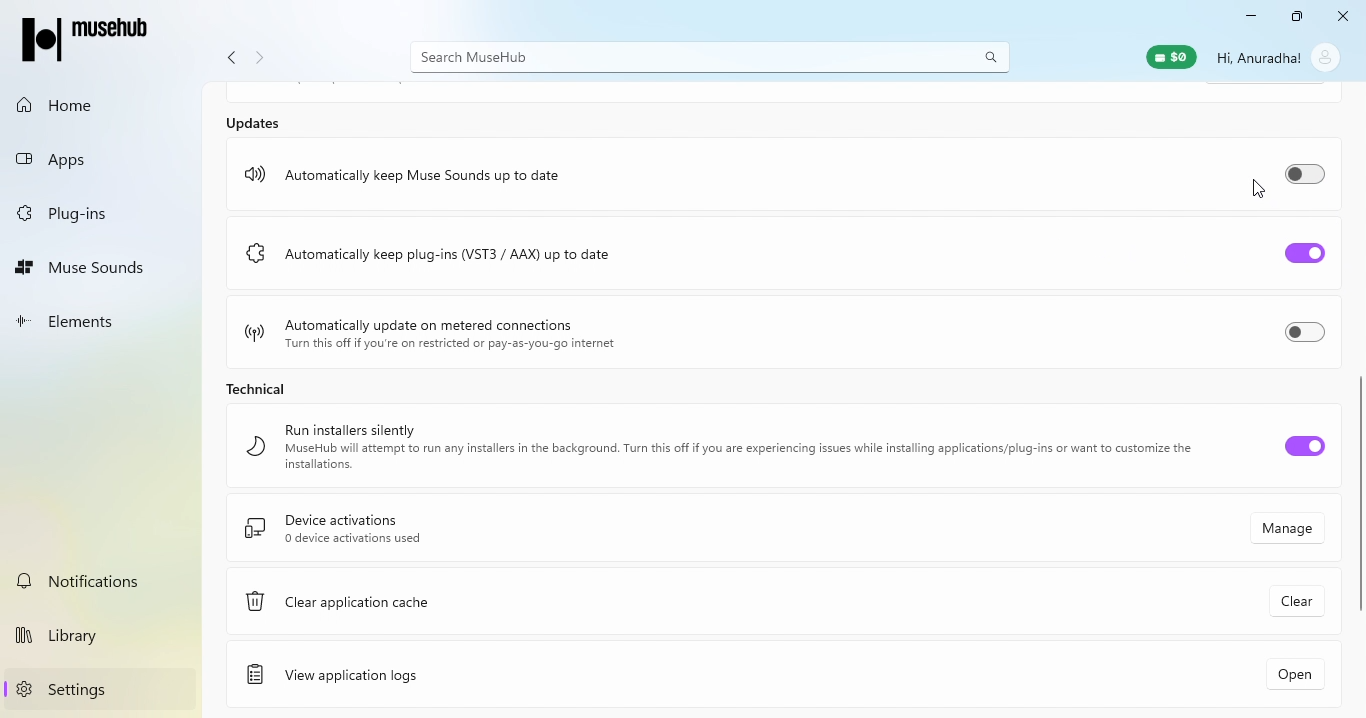 The height and width of the screenshot is (718, 1366). What do you see at coordinates (406, 176) in the screenshot?
I see `Automatically keep Muse sounds up to date` at bounding box center [406, 176].